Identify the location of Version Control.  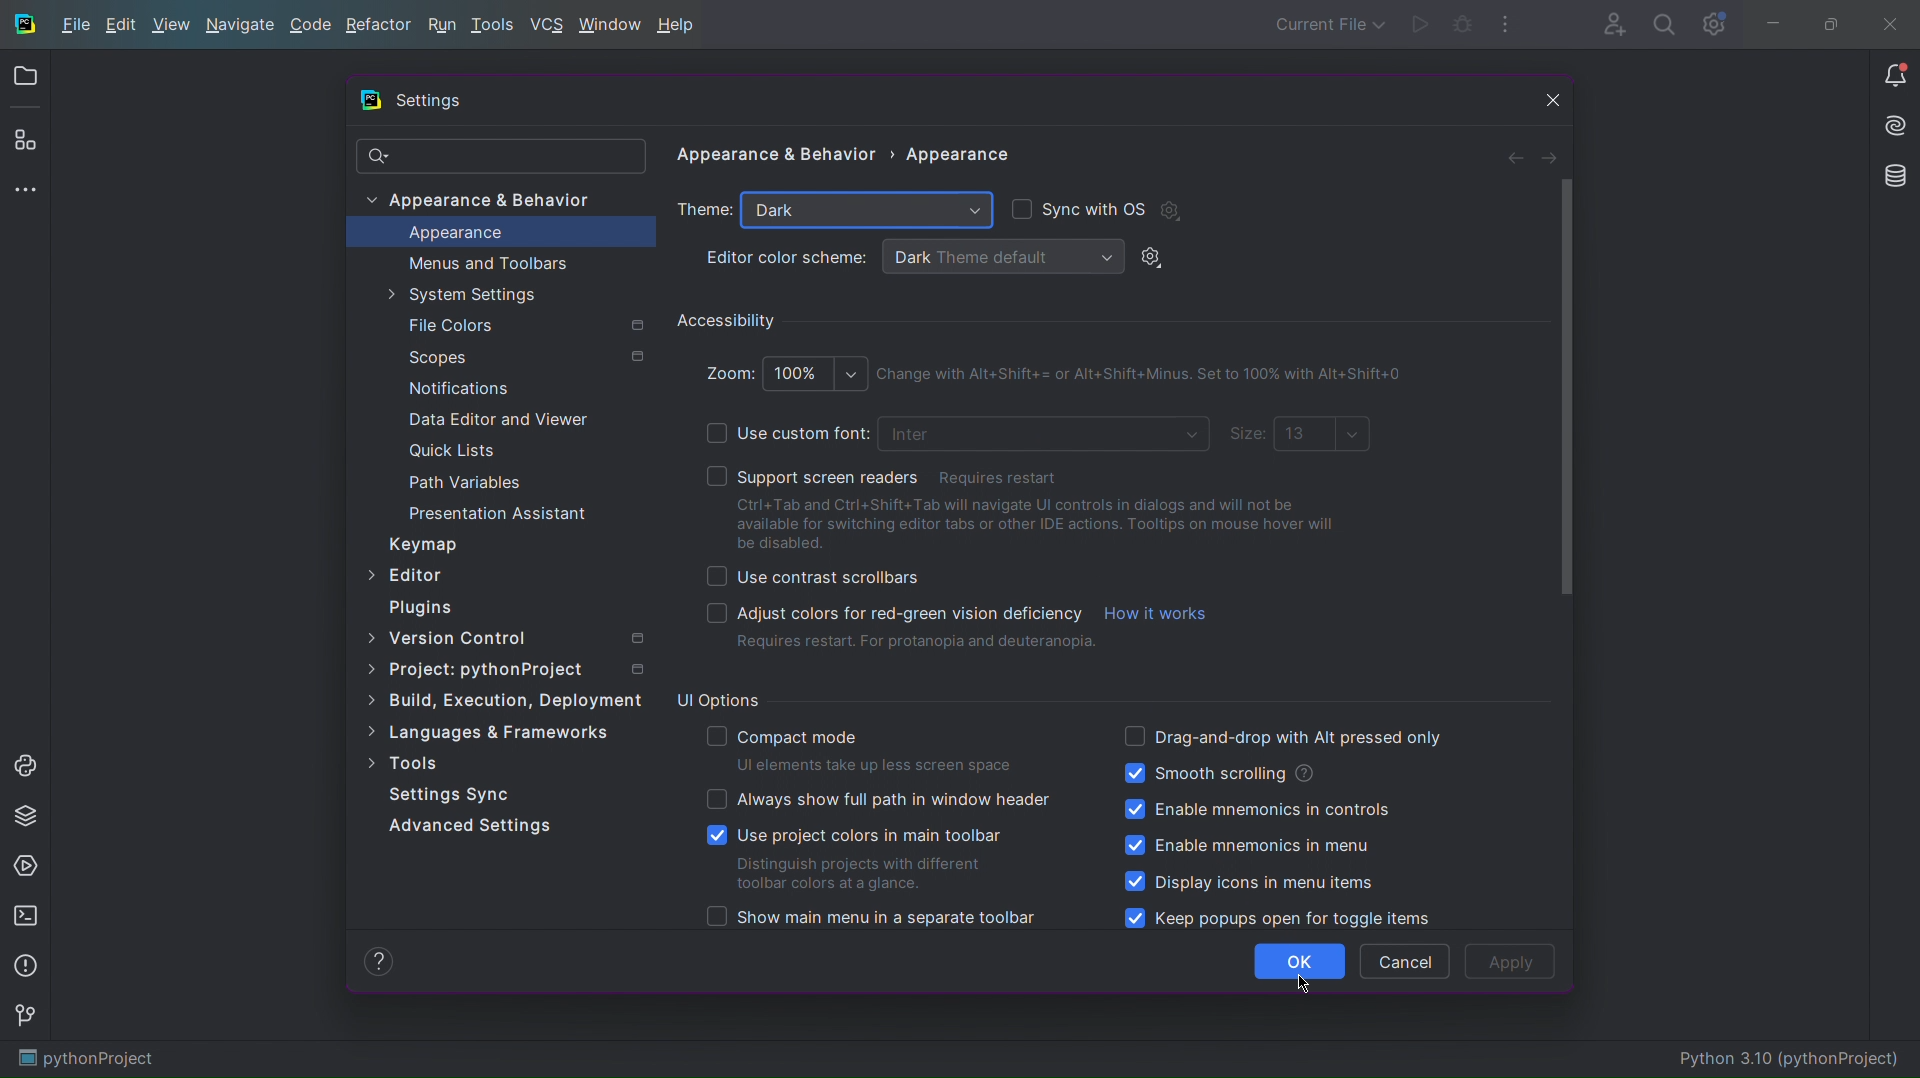
(515, 635).